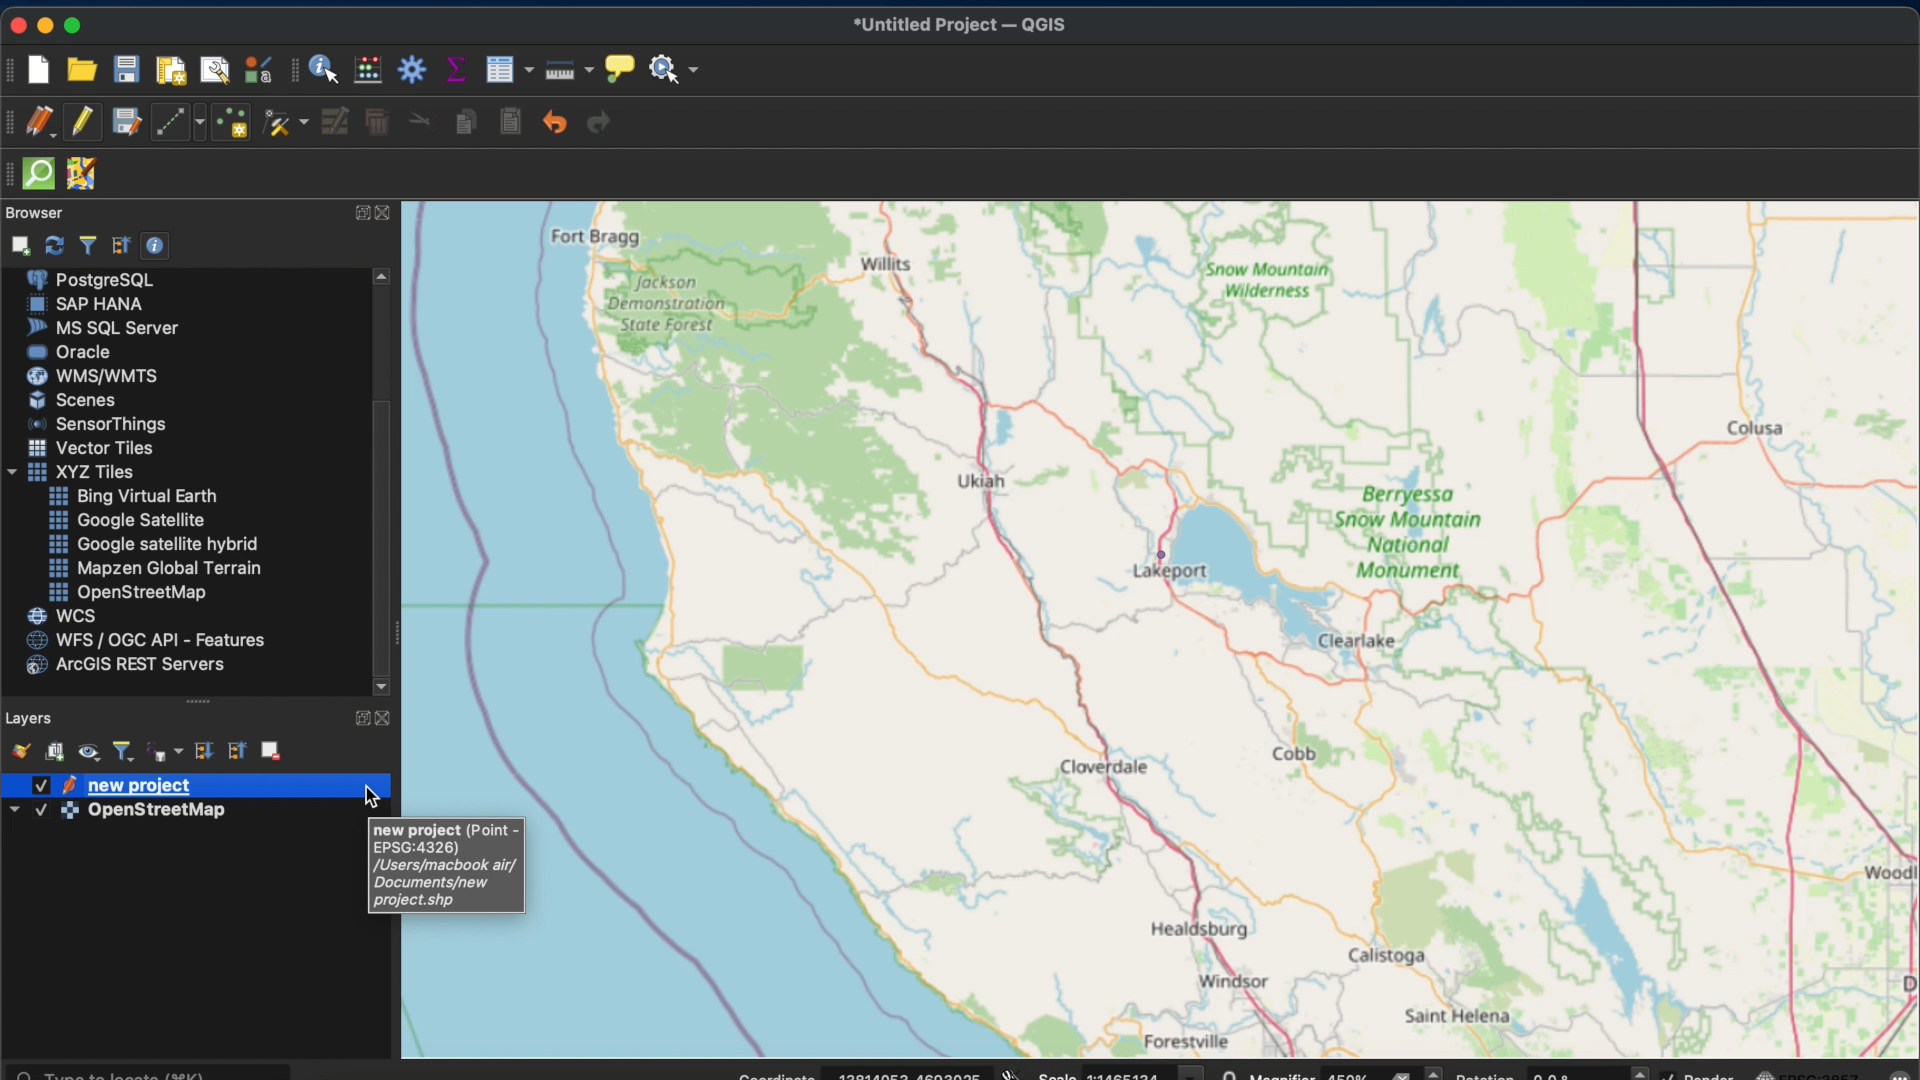  I want to click on xyz tiles, so click(68, 473).